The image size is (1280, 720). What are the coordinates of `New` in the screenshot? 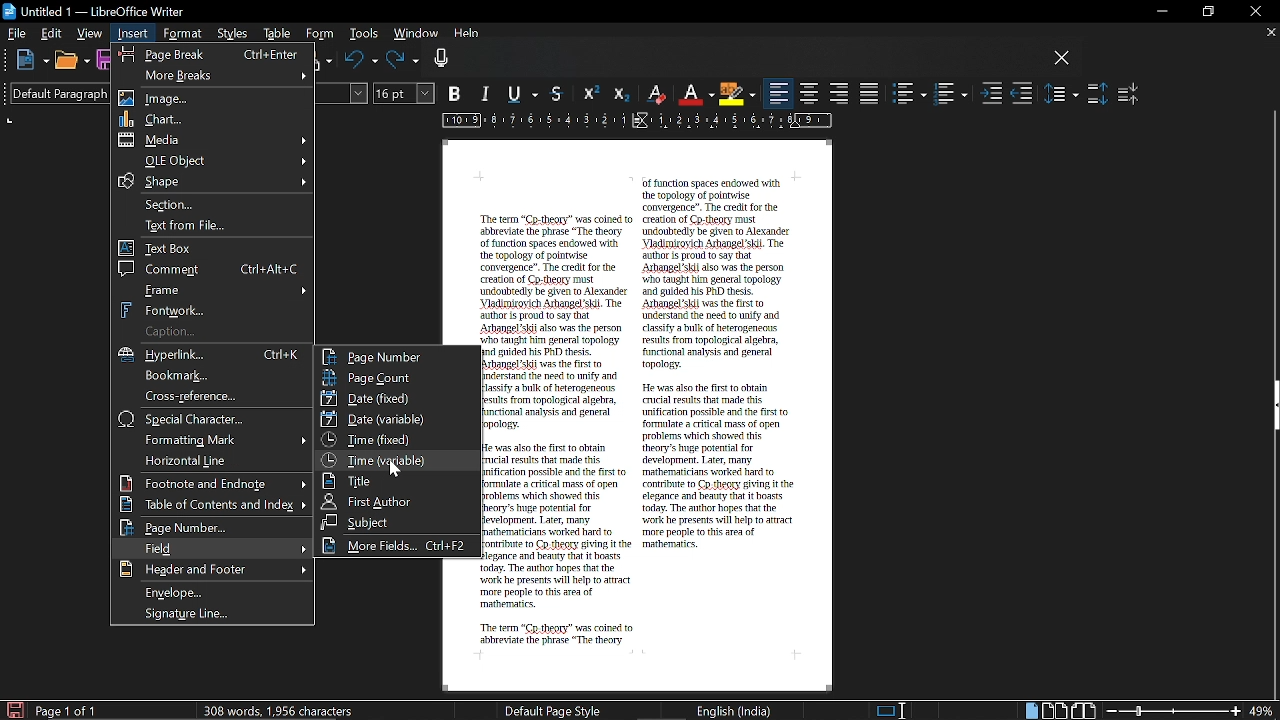 It's located at (32, 61).